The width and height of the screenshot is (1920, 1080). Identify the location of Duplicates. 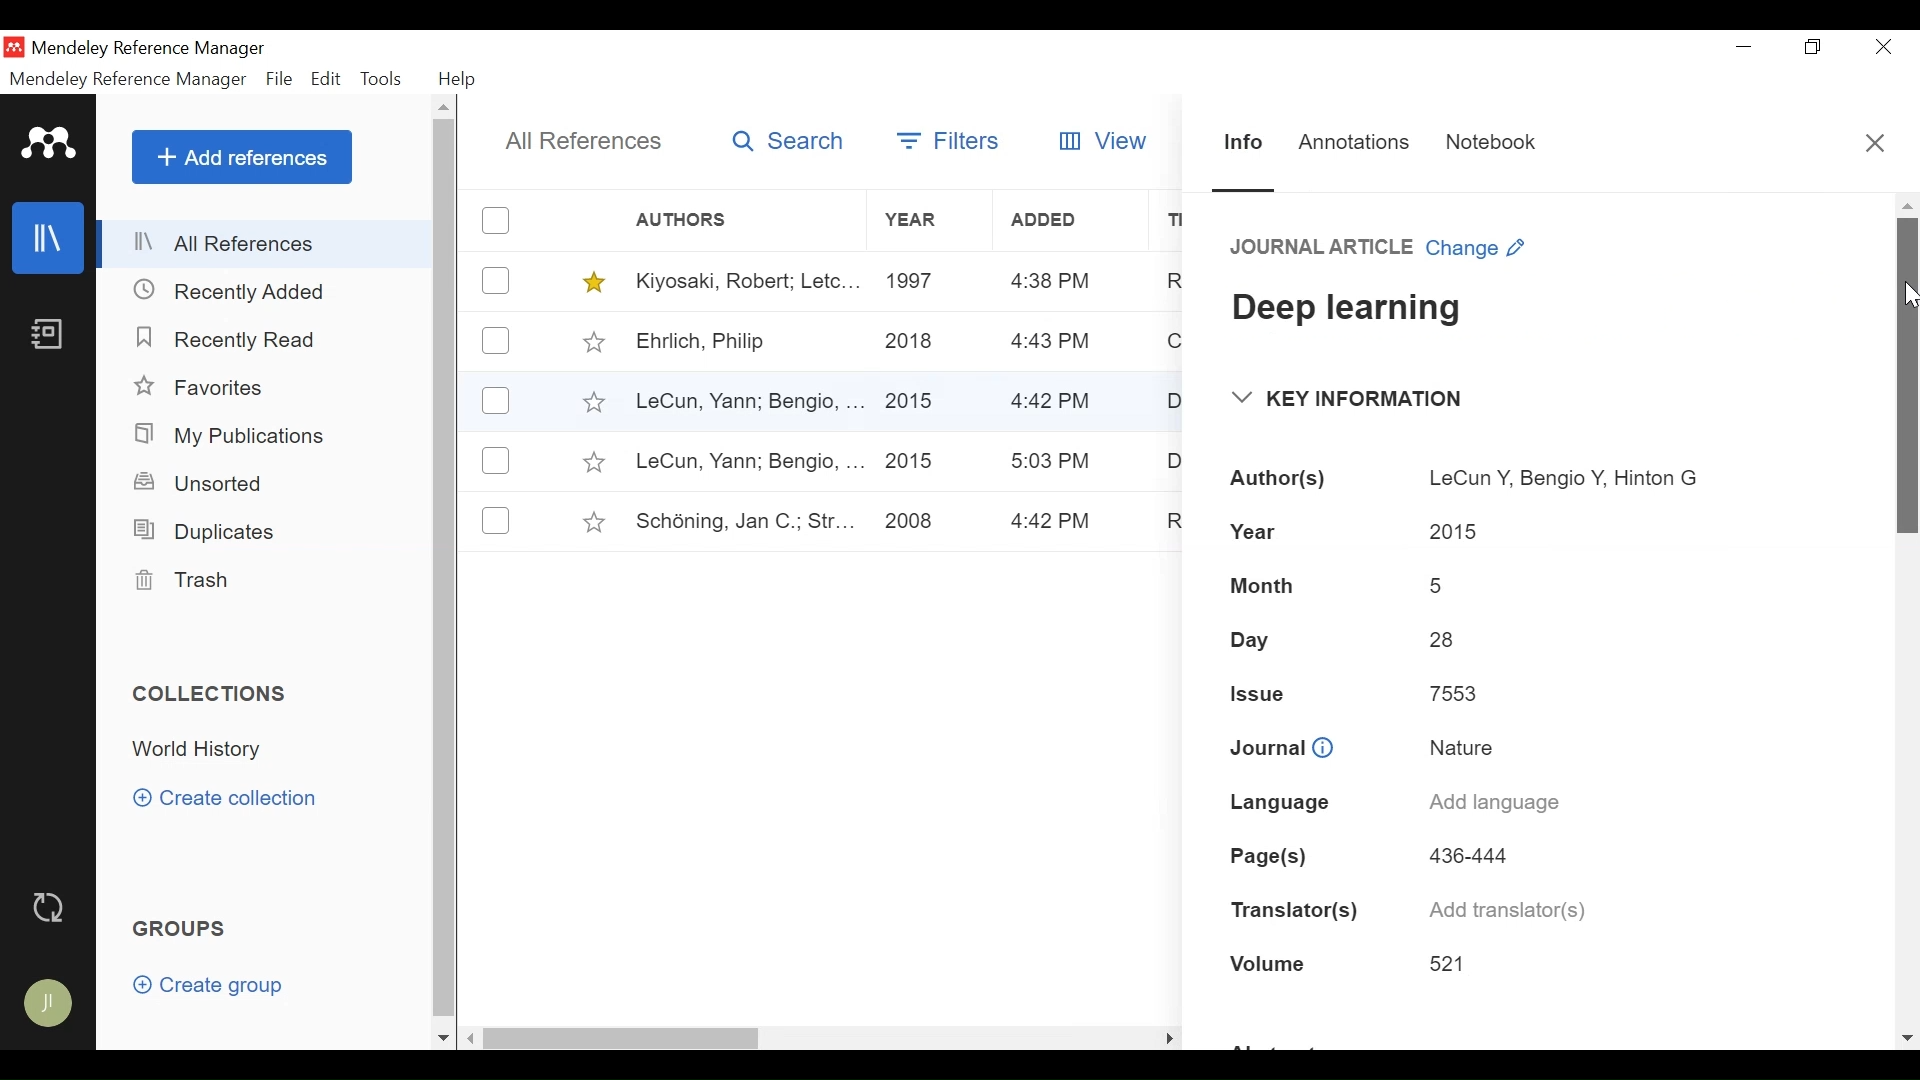
(201, 530).